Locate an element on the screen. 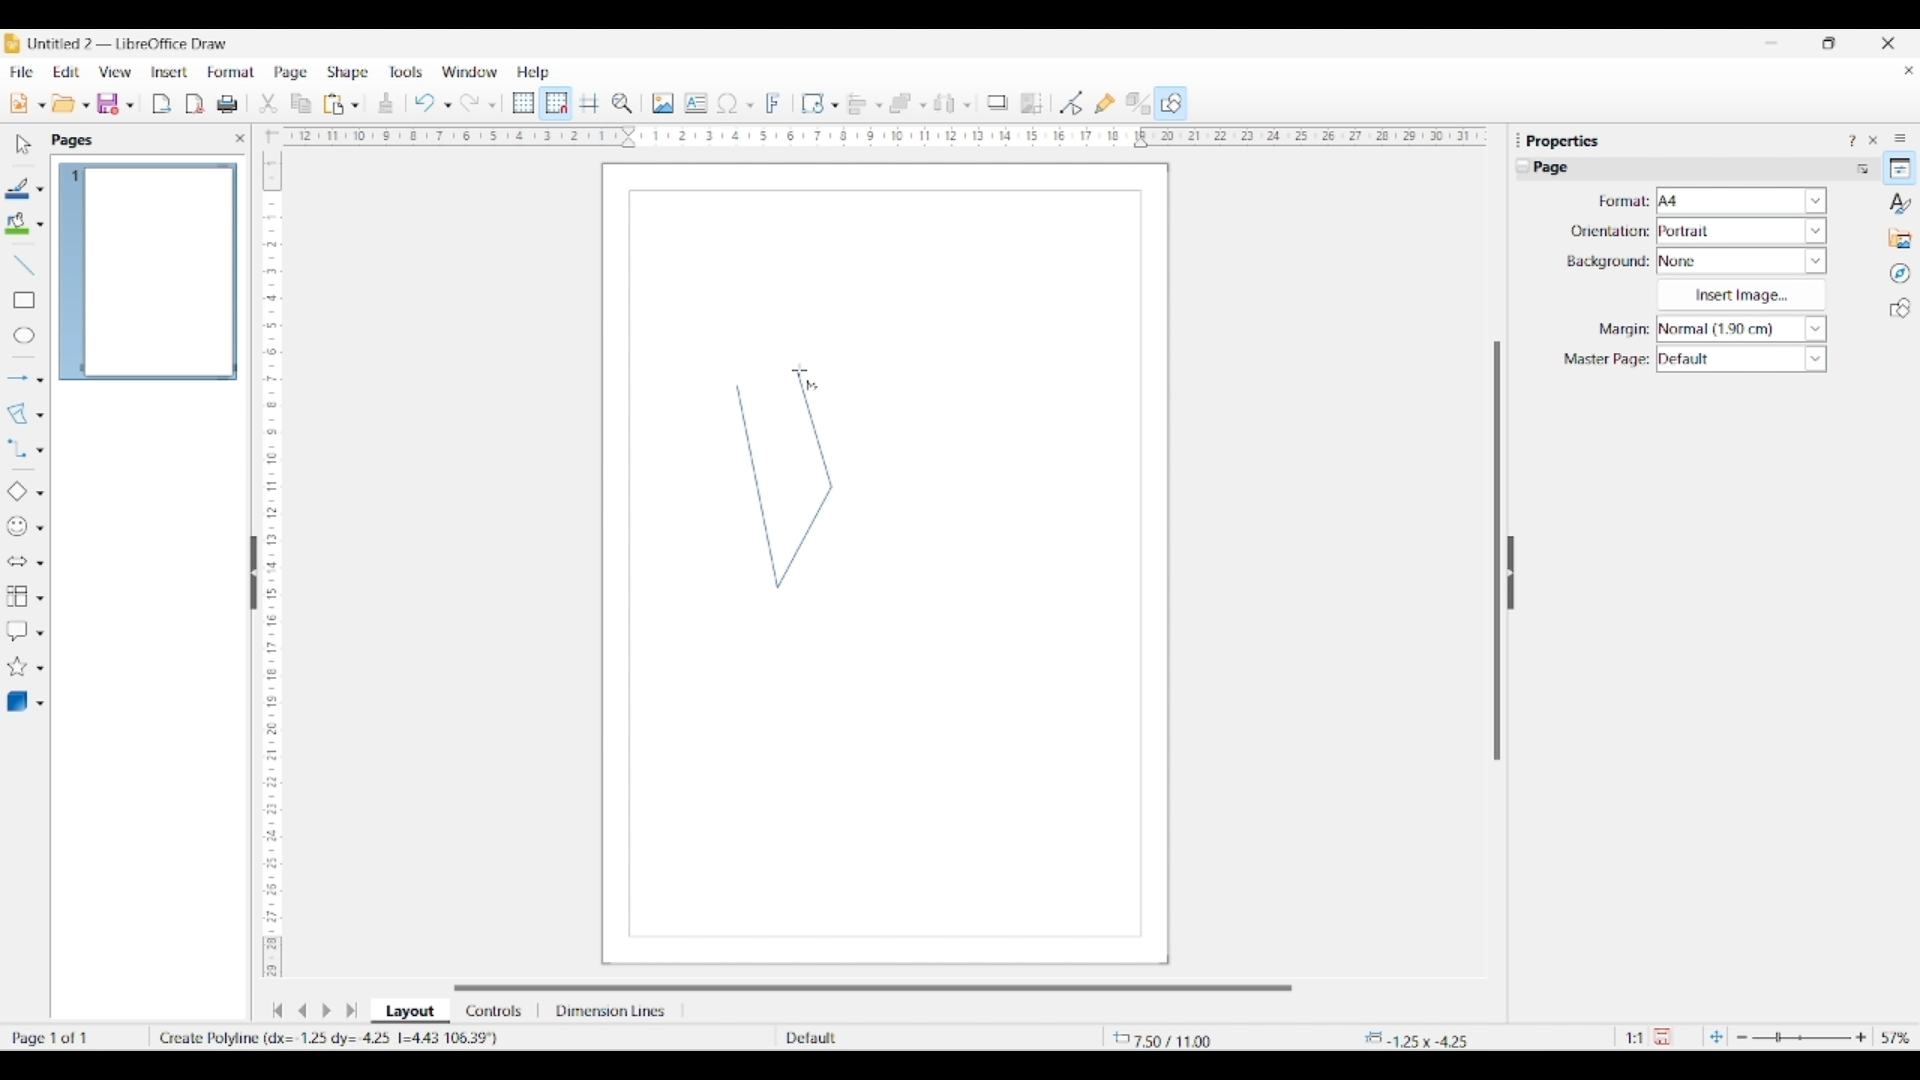 The height and width of the screenshot is (1080, 1920). Symbol shape options is located at coordinates (40, 528).